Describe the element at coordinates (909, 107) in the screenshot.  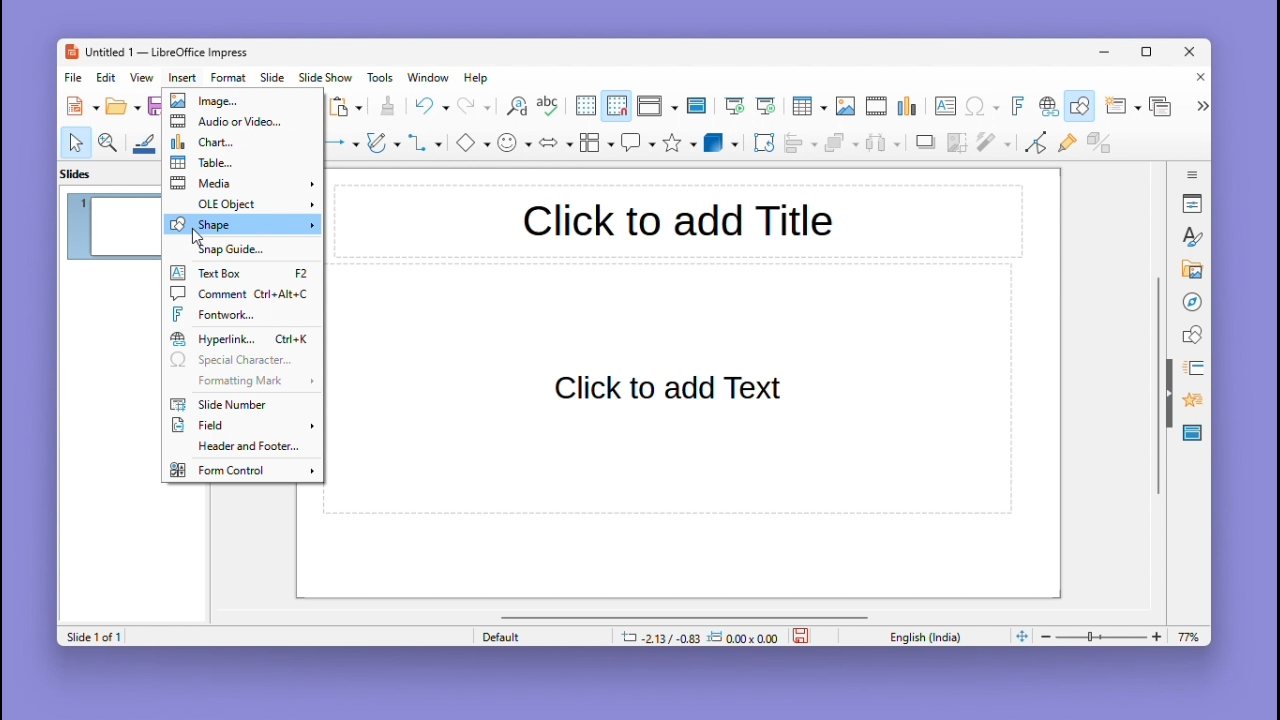
I see `Chart` at that location.